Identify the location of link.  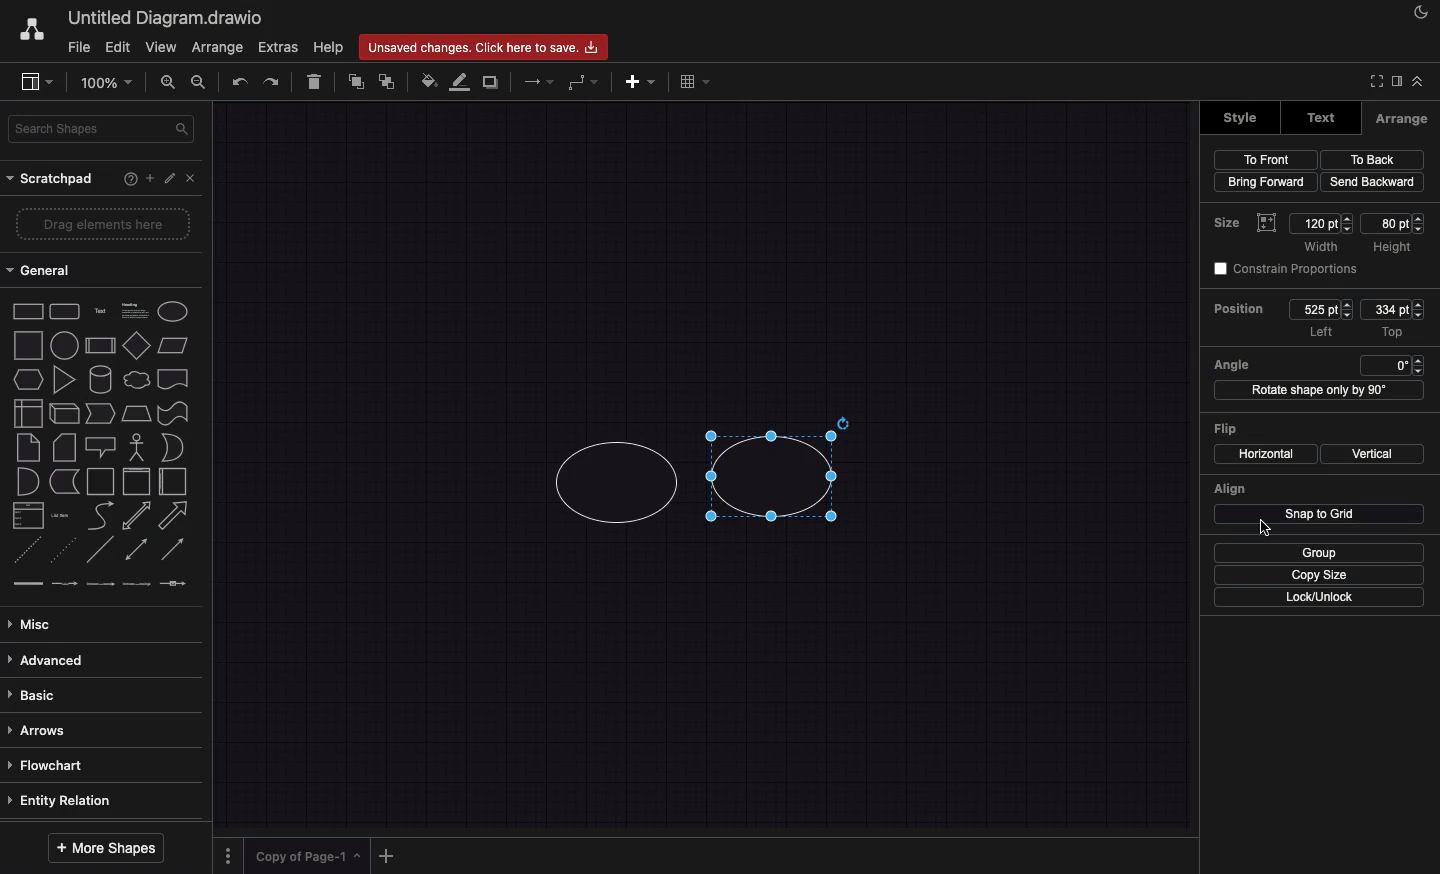
(26, 583).